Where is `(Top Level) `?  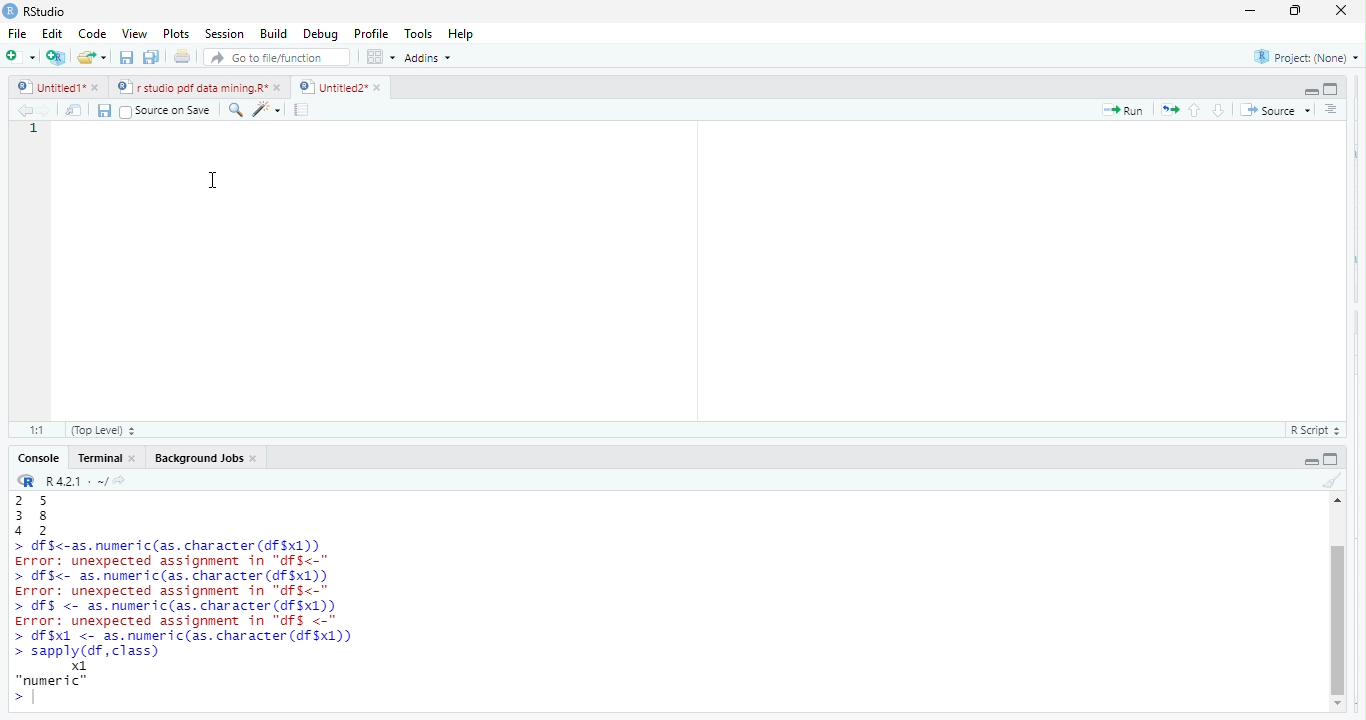 (Top Level)  is located at coordinates (100, 430).